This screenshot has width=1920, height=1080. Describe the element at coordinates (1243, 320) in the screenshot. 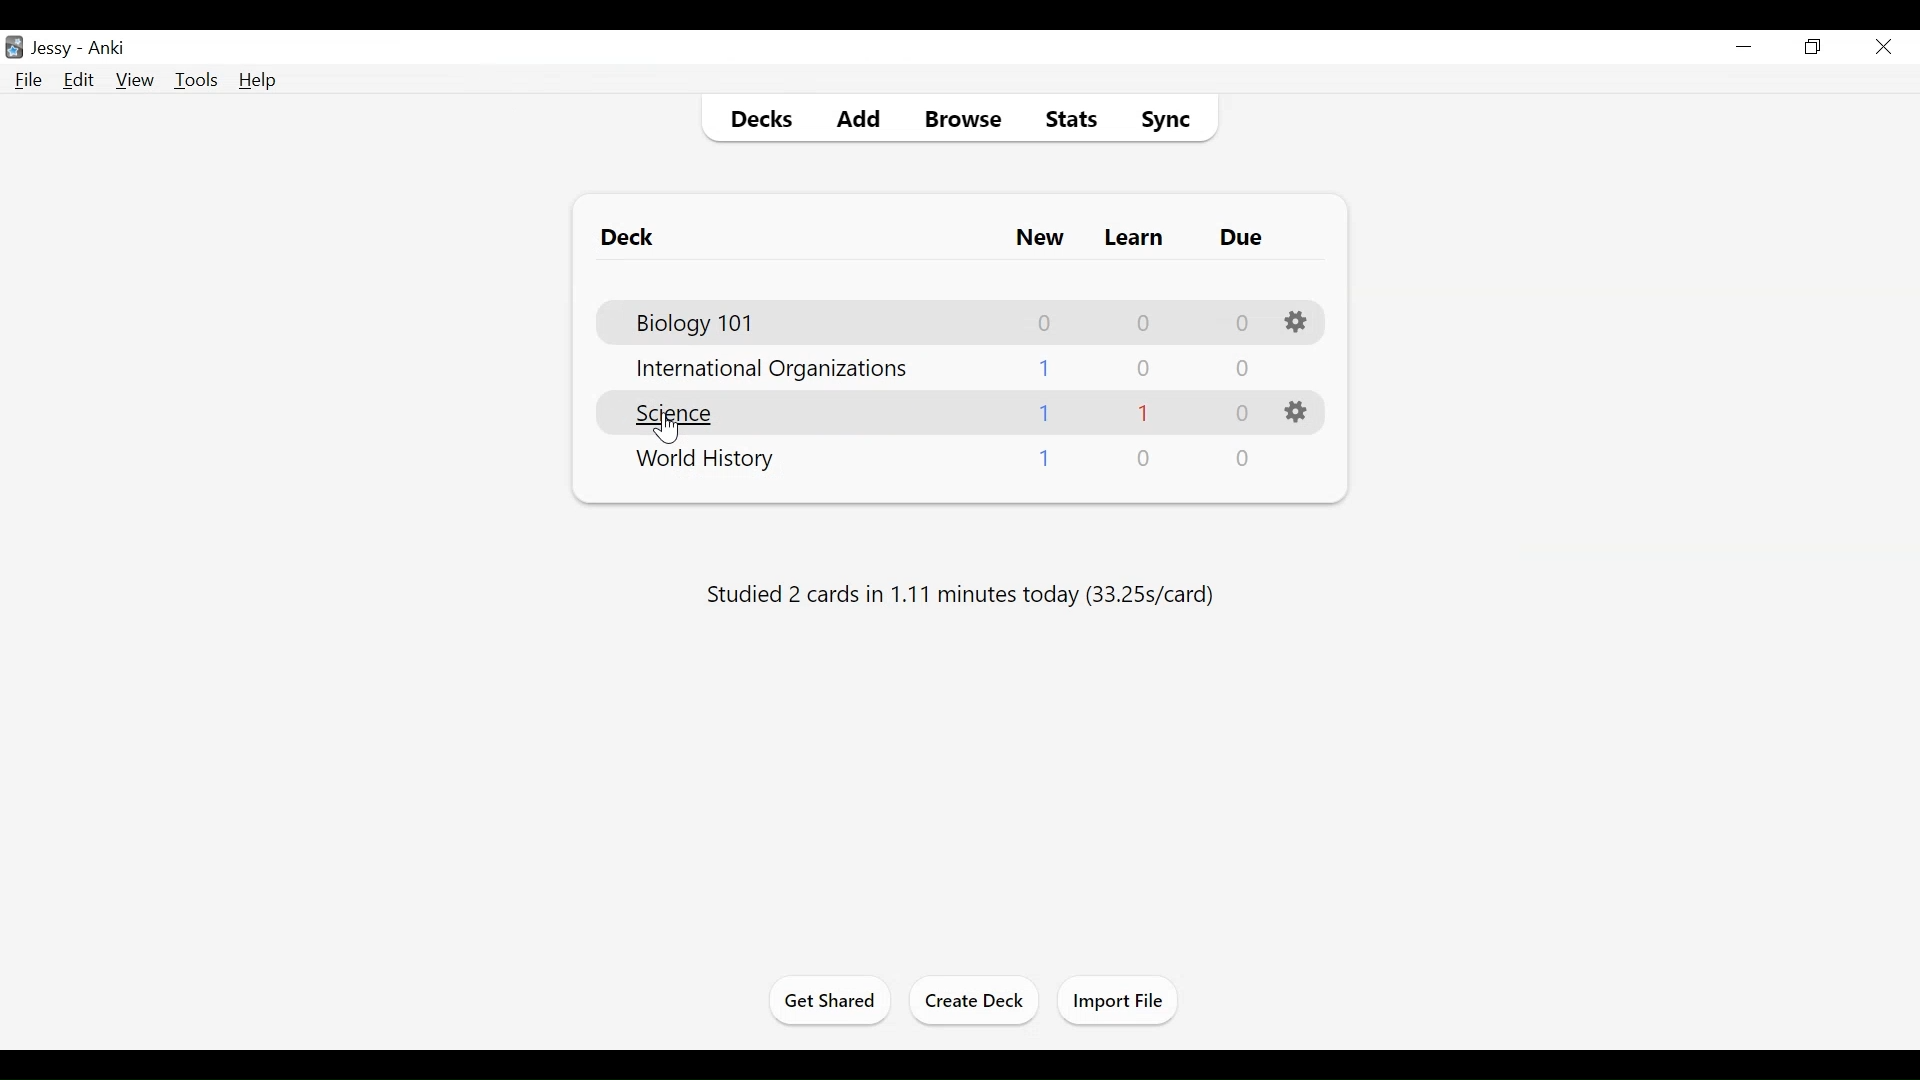

I see `Due Cards Count` at that location.